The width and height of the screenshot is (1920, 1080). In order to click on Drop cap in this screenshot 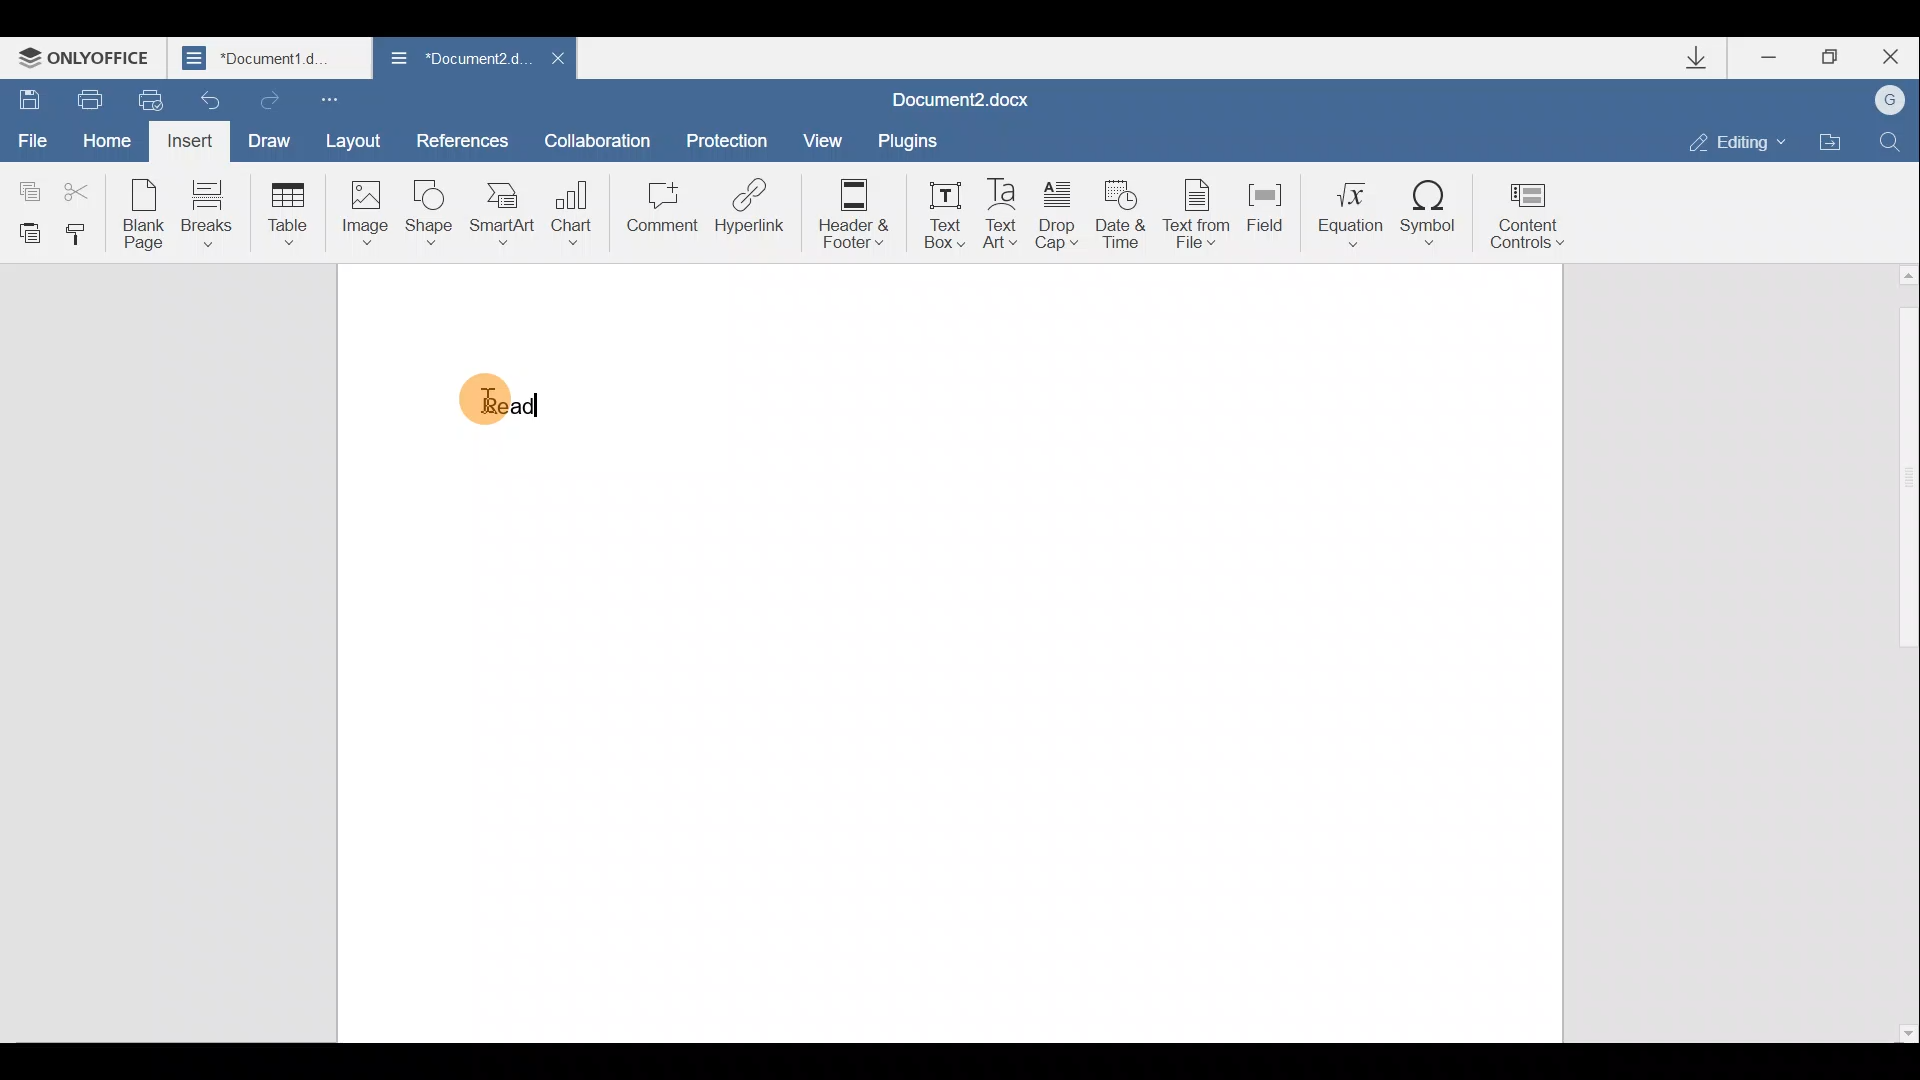, I will do `click(1057, 218)`.